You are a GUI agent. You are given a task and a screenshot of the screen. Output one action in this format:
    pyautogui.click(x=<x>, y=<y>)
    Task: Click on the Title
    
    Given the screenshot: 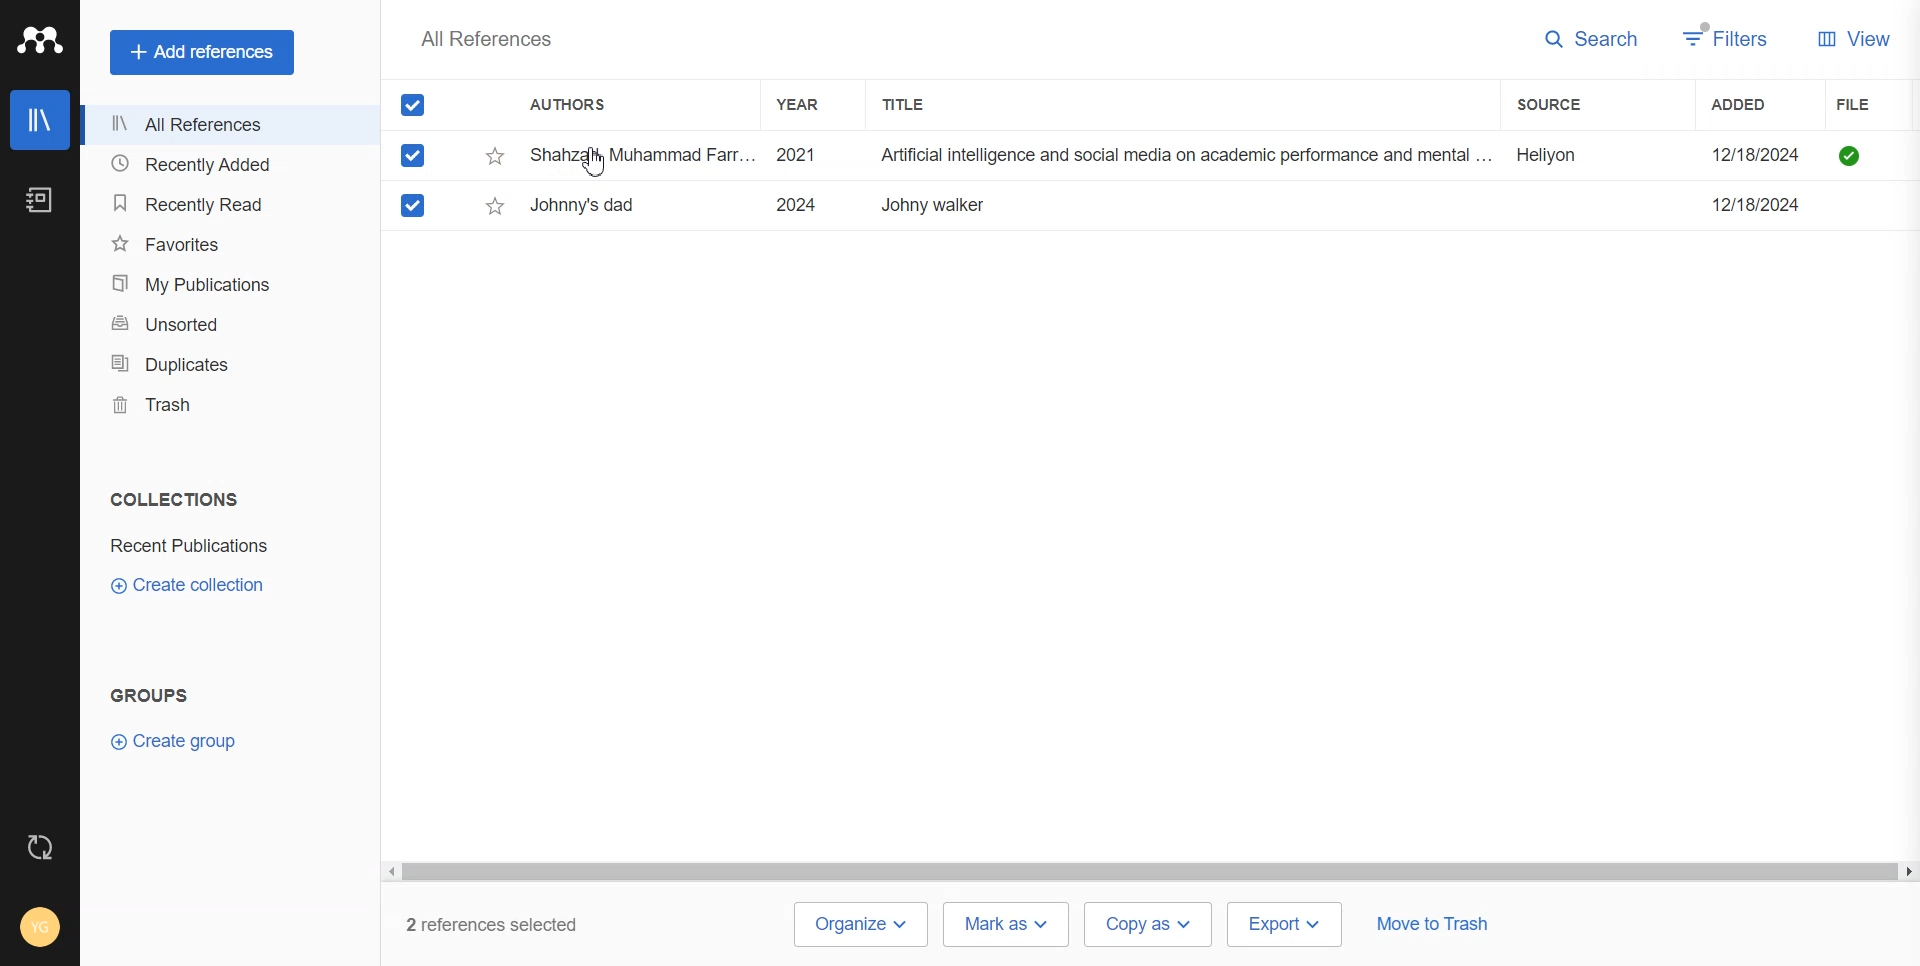 What is the action you would take?
    pyautogui.click(x=921, y=104)
    